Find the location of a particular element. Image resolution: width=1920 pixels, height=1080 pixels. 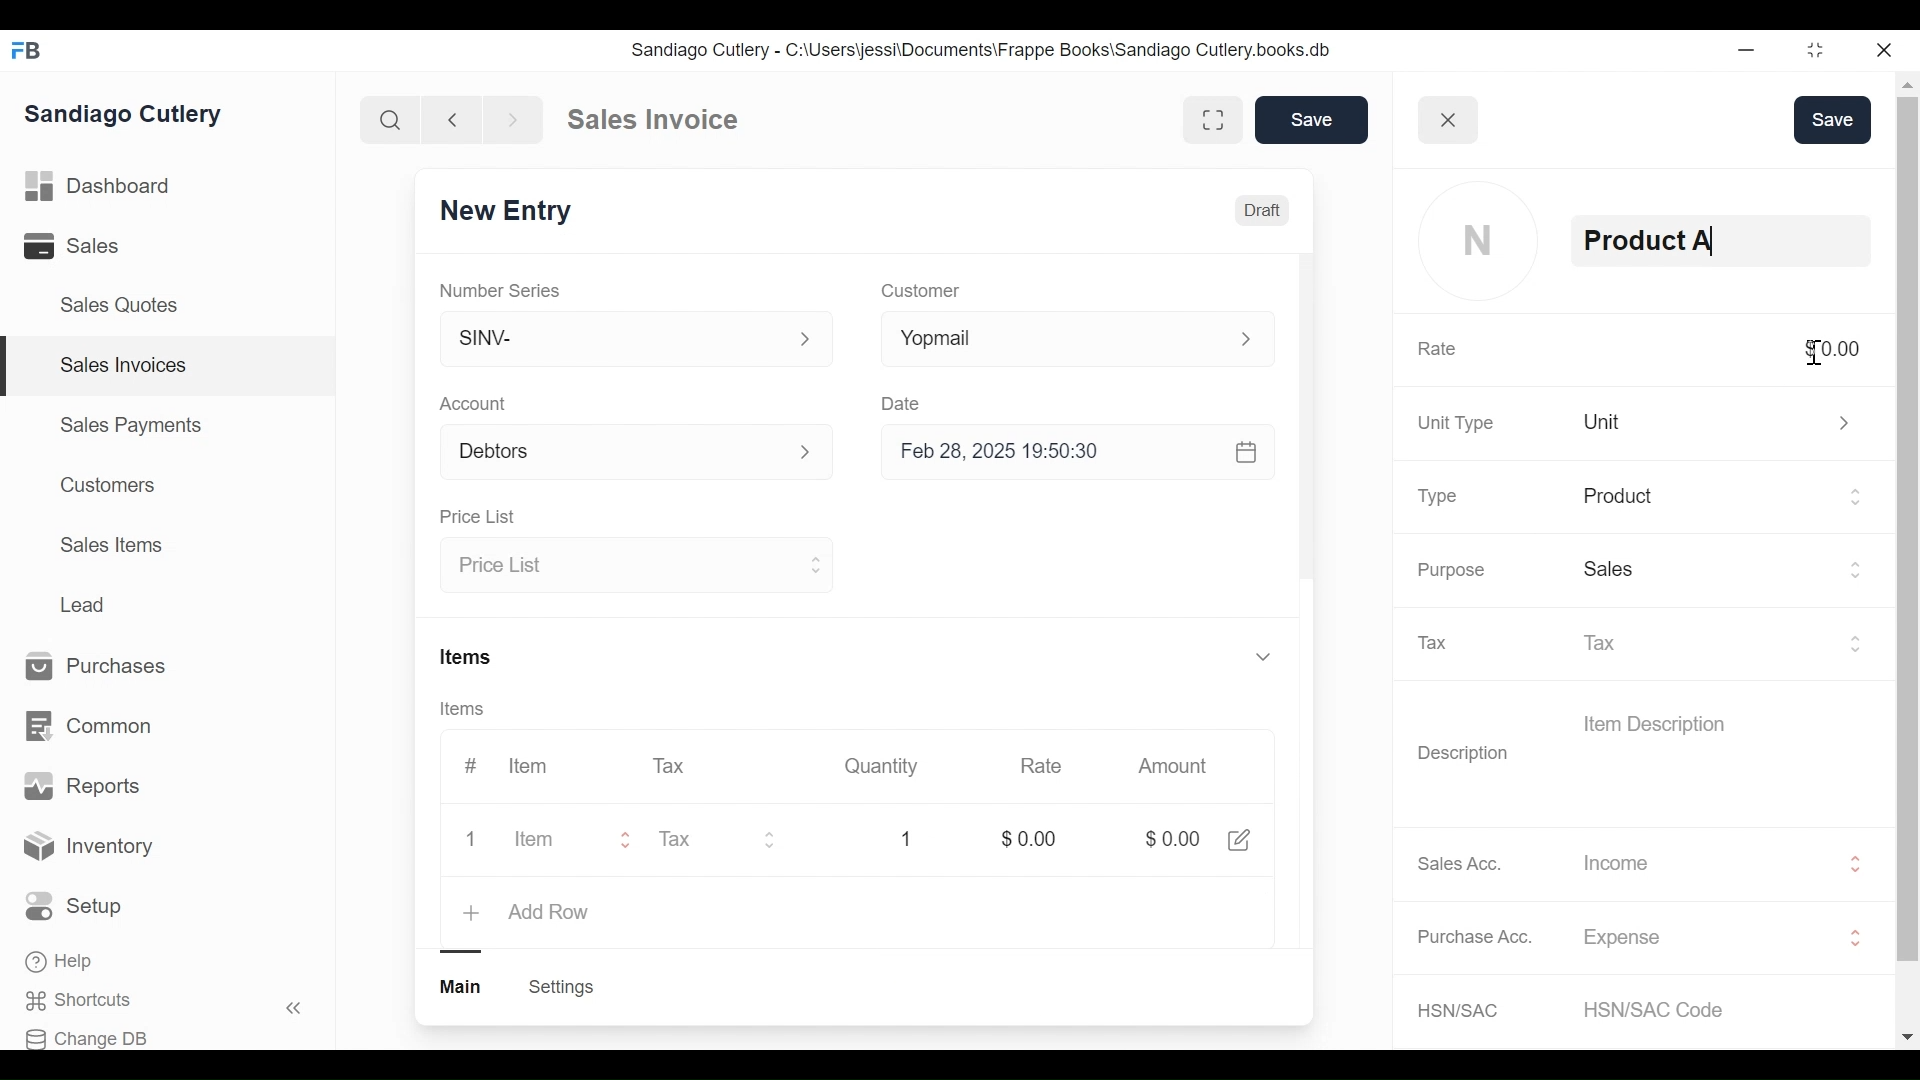

+ add row is located at coordinates (530, 910).